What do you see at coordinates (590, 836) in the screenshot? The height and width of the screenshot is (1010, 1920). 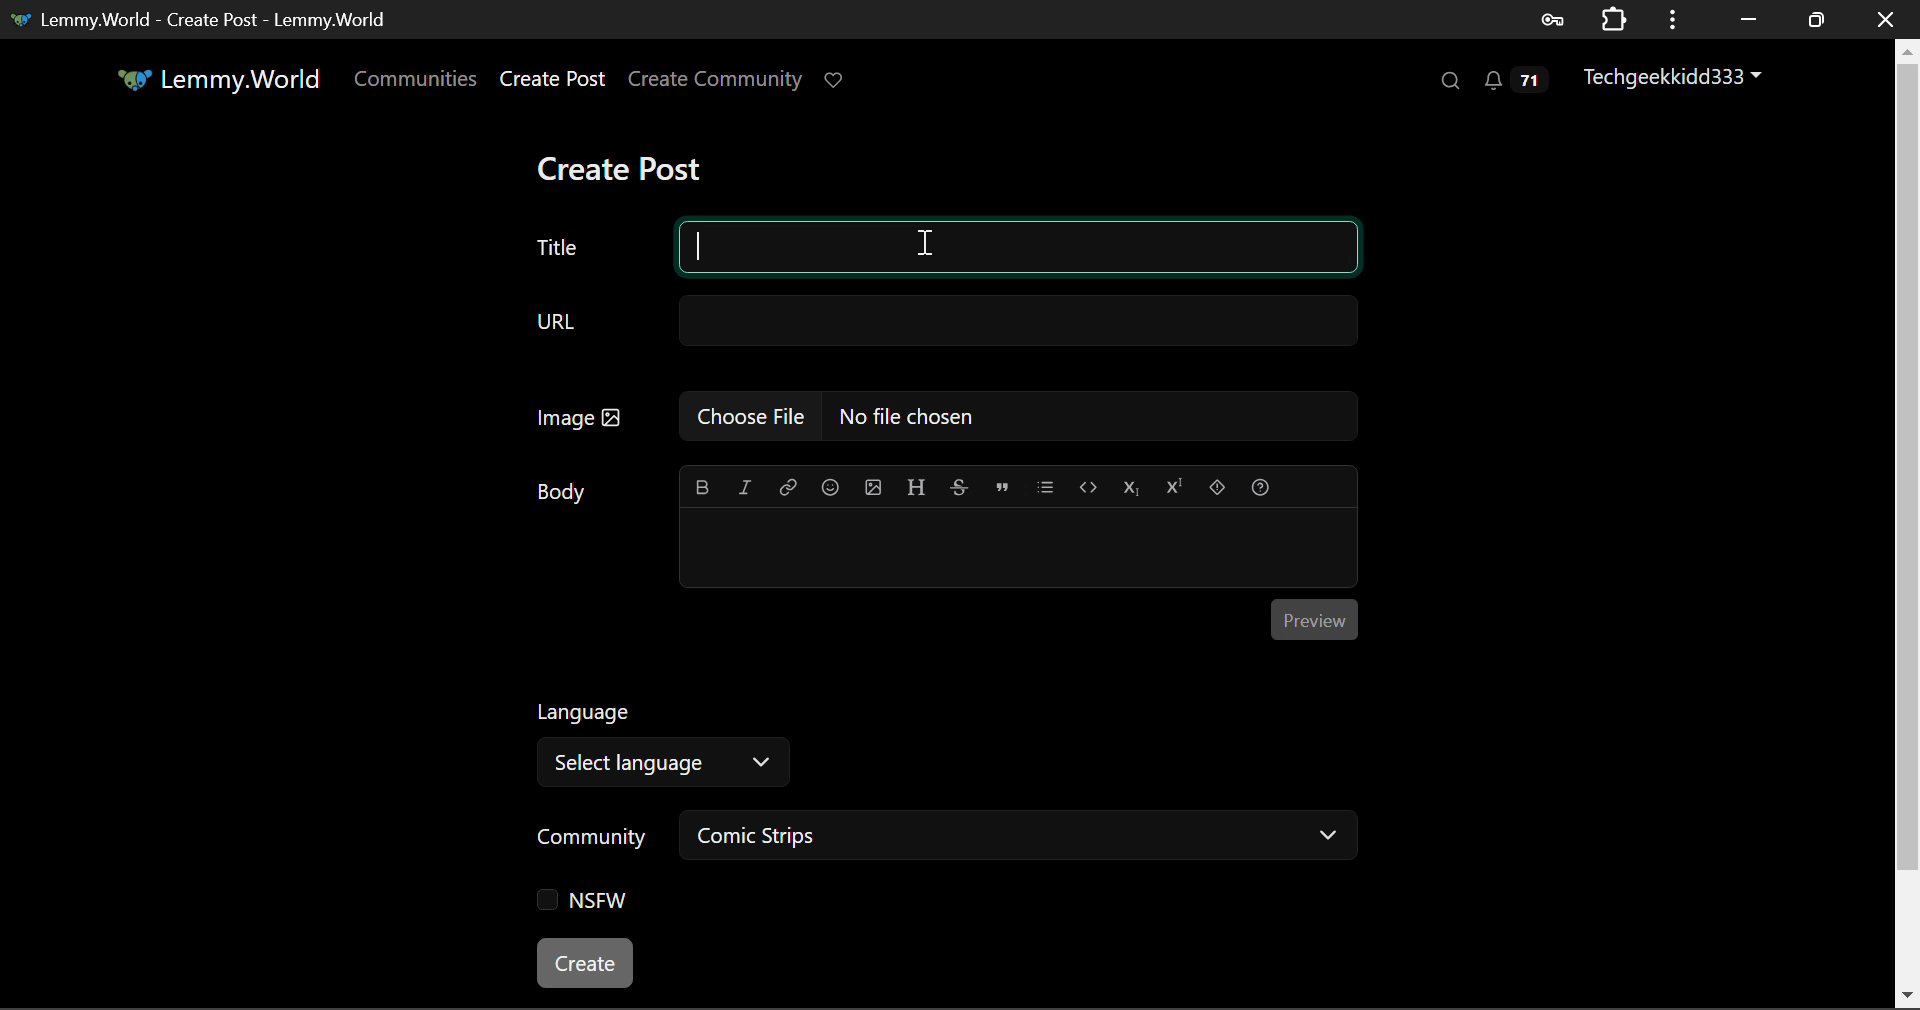 I see `Community` at bounding box center [590, 836].